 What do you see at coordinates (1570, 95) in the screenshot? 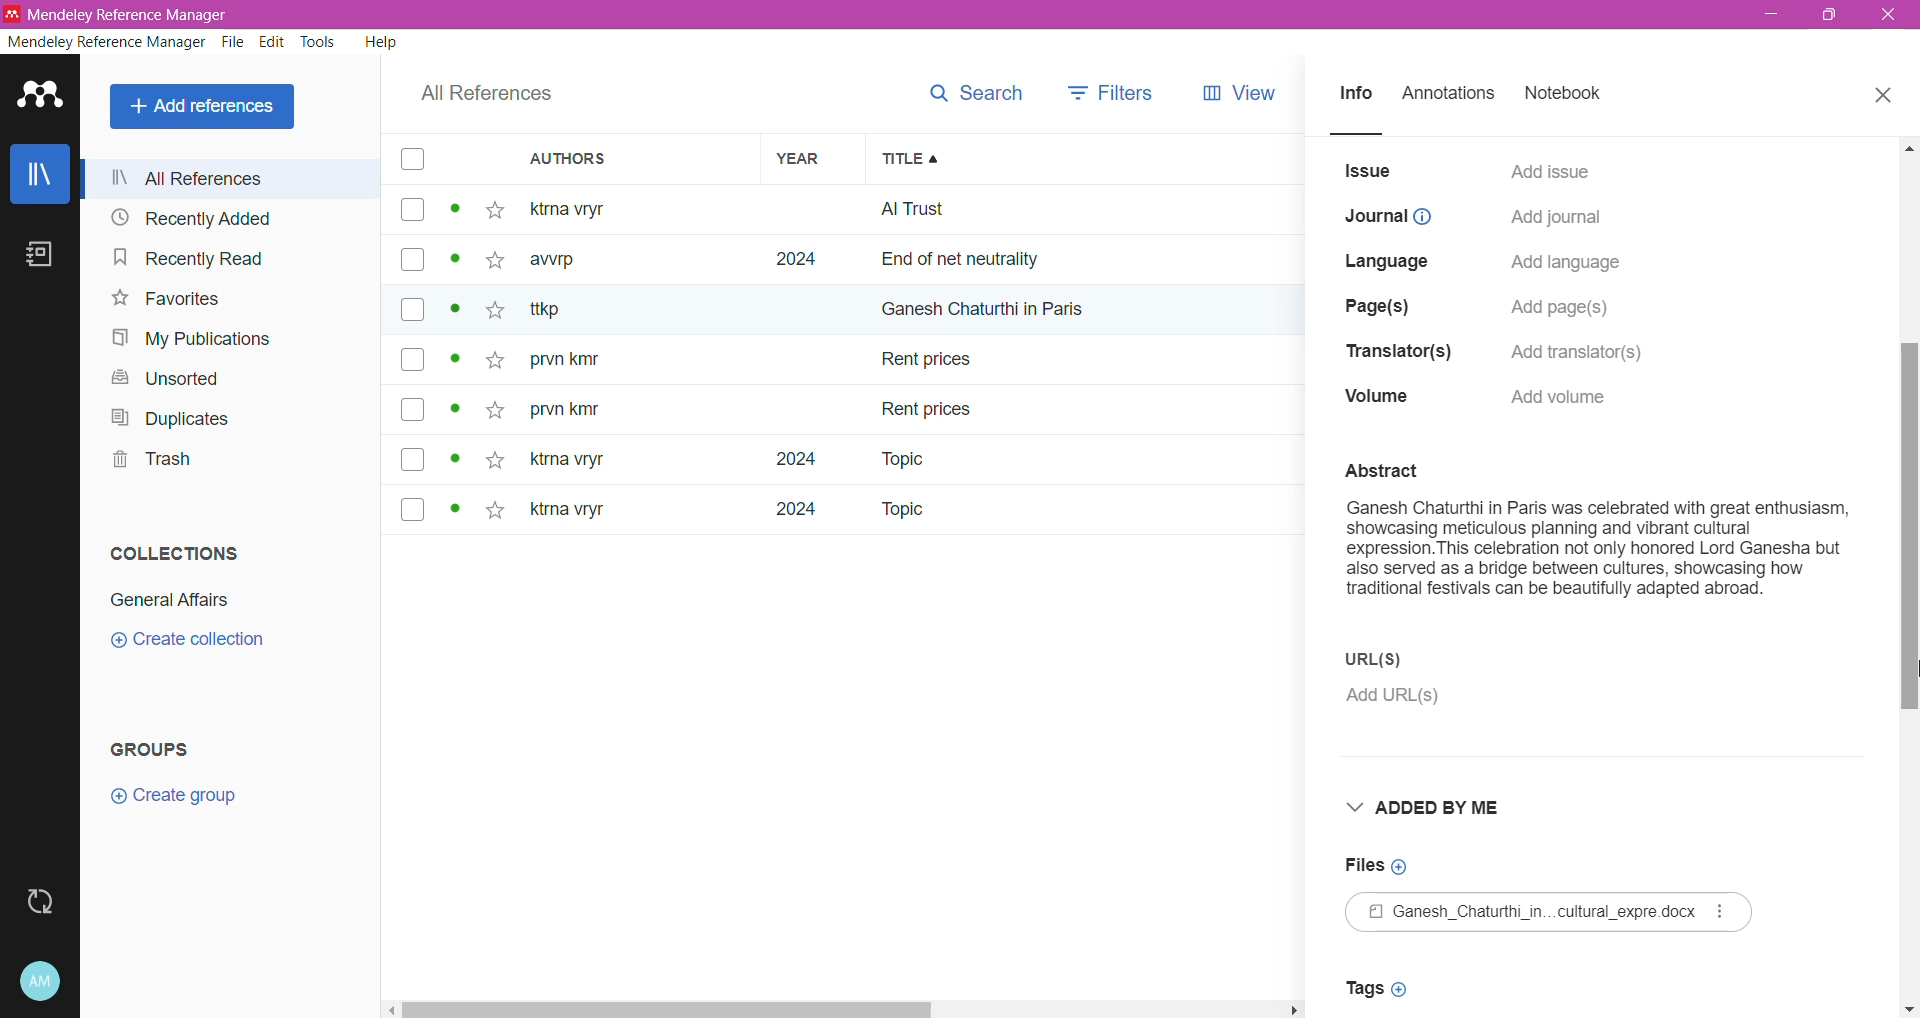
I see `Notebook` at bounding box center [1570, 95].